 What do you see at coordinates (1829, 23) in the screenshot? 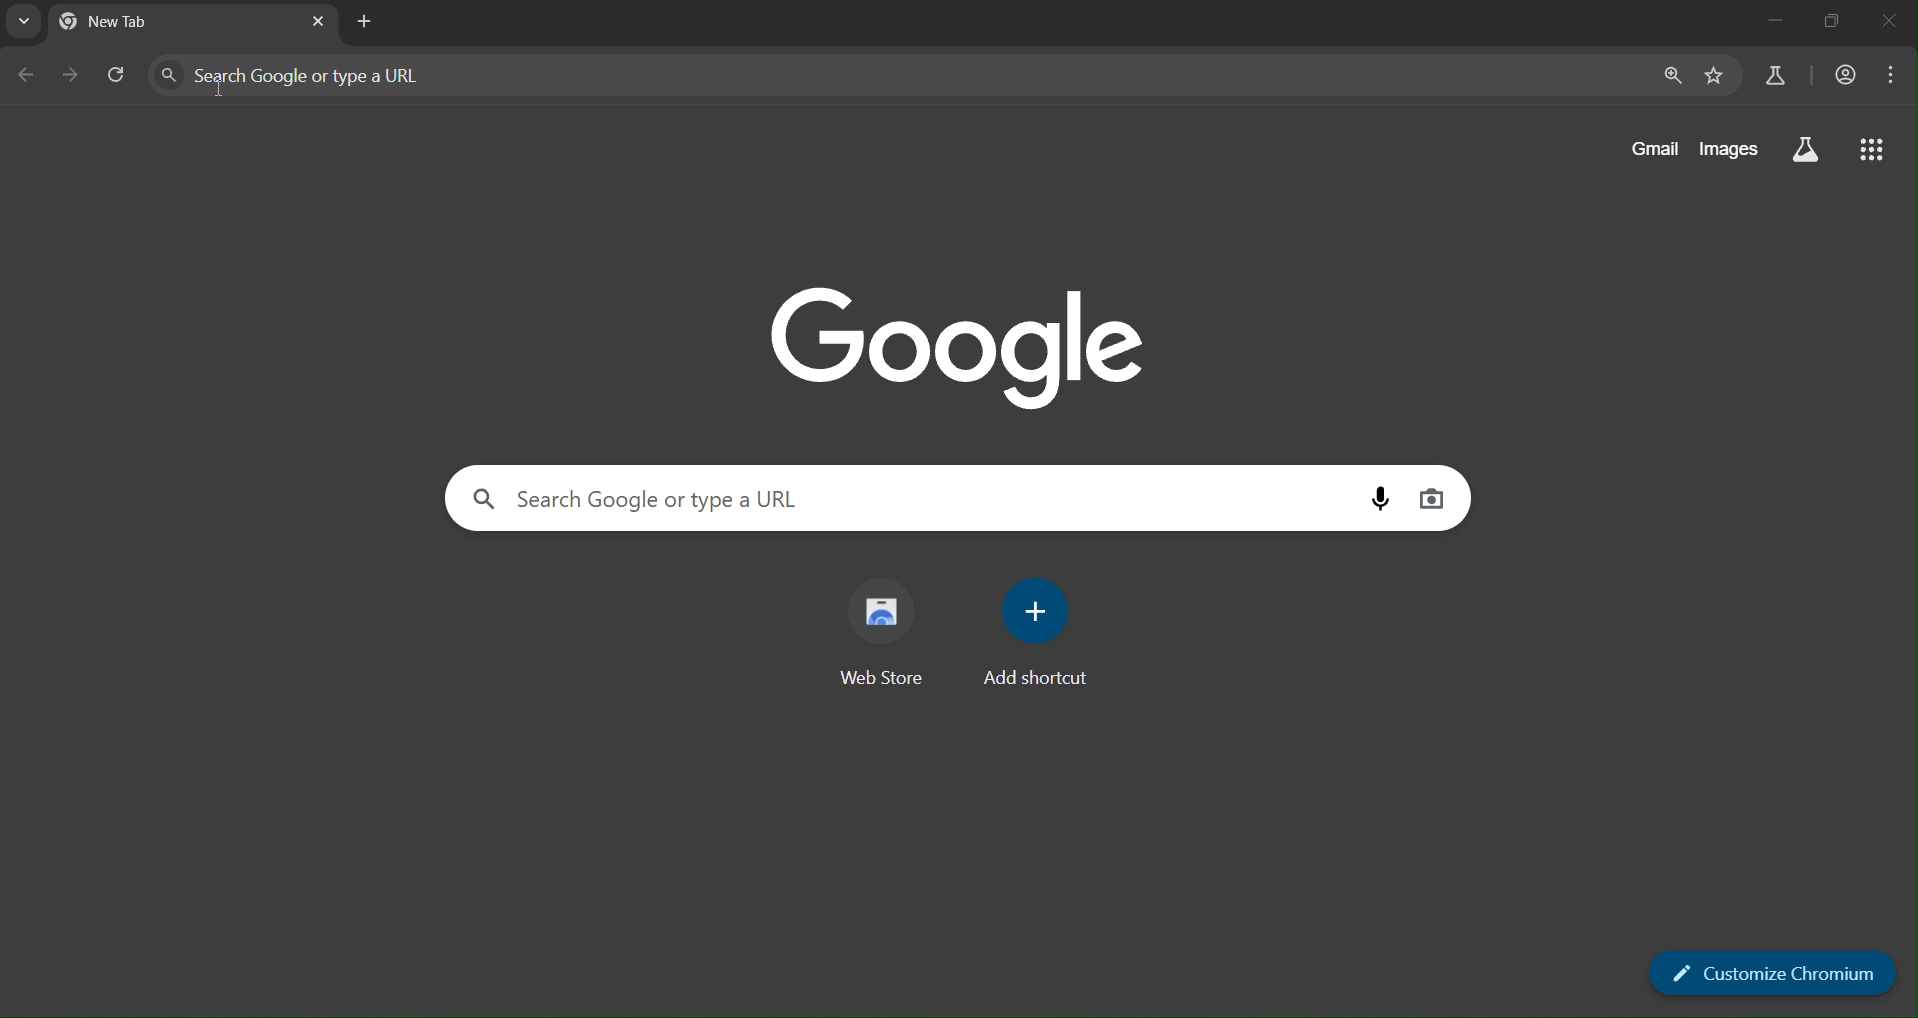
I see `restore down` at bounding box center [1829, 23].